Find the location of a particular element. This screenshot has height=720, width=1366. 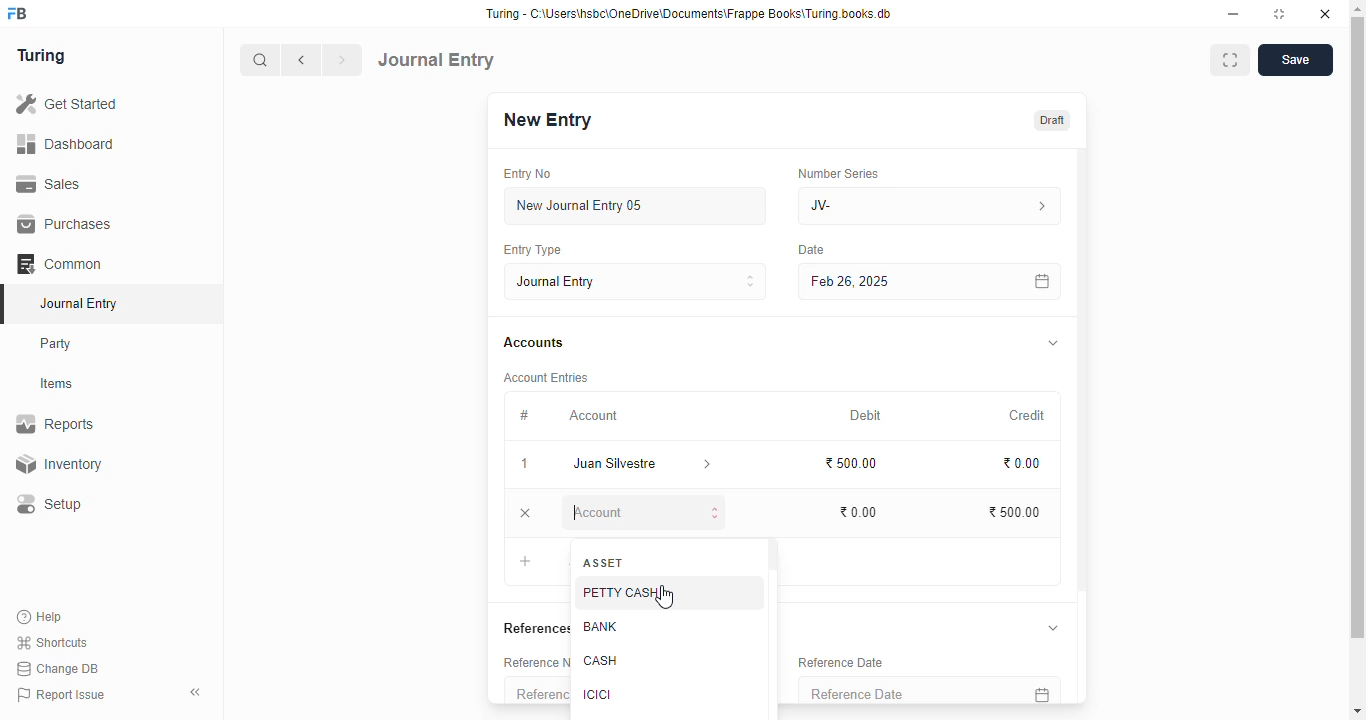

account entries is located at coordinates (544, 377).